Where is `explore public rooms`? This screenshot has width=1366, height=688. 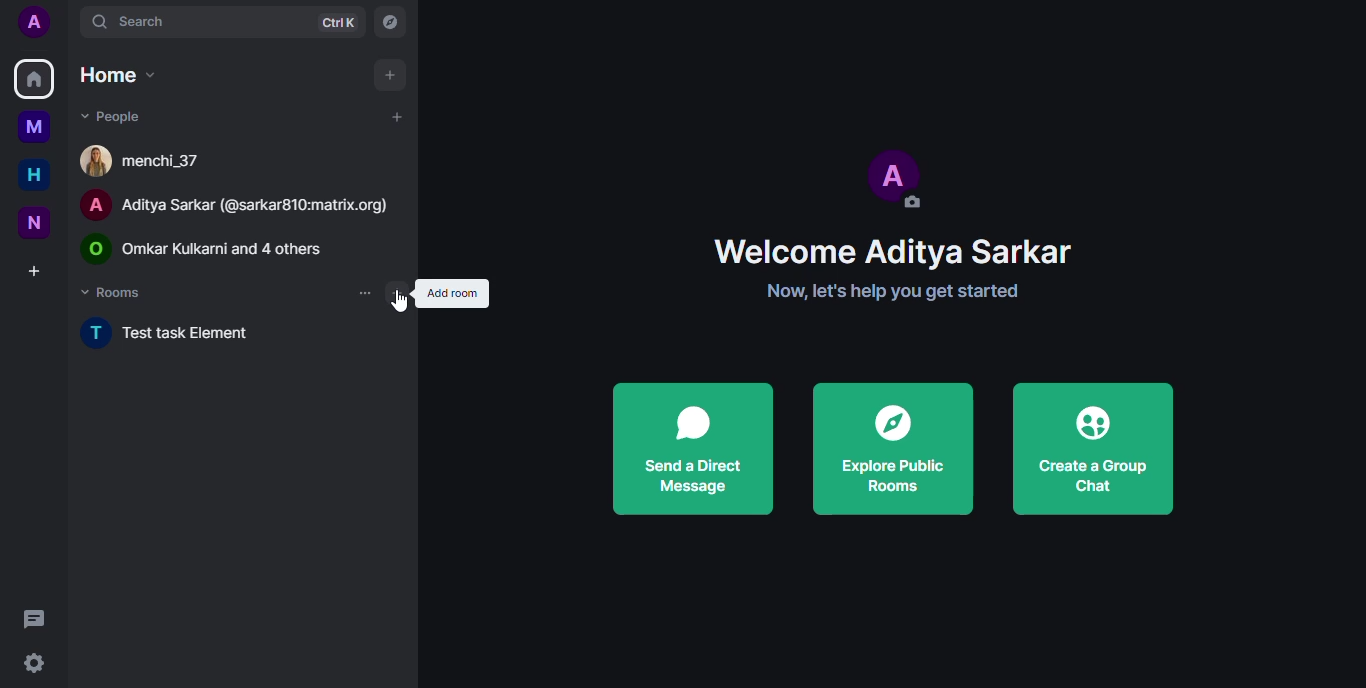
explore public rooms is located at coordinates (894, 450).